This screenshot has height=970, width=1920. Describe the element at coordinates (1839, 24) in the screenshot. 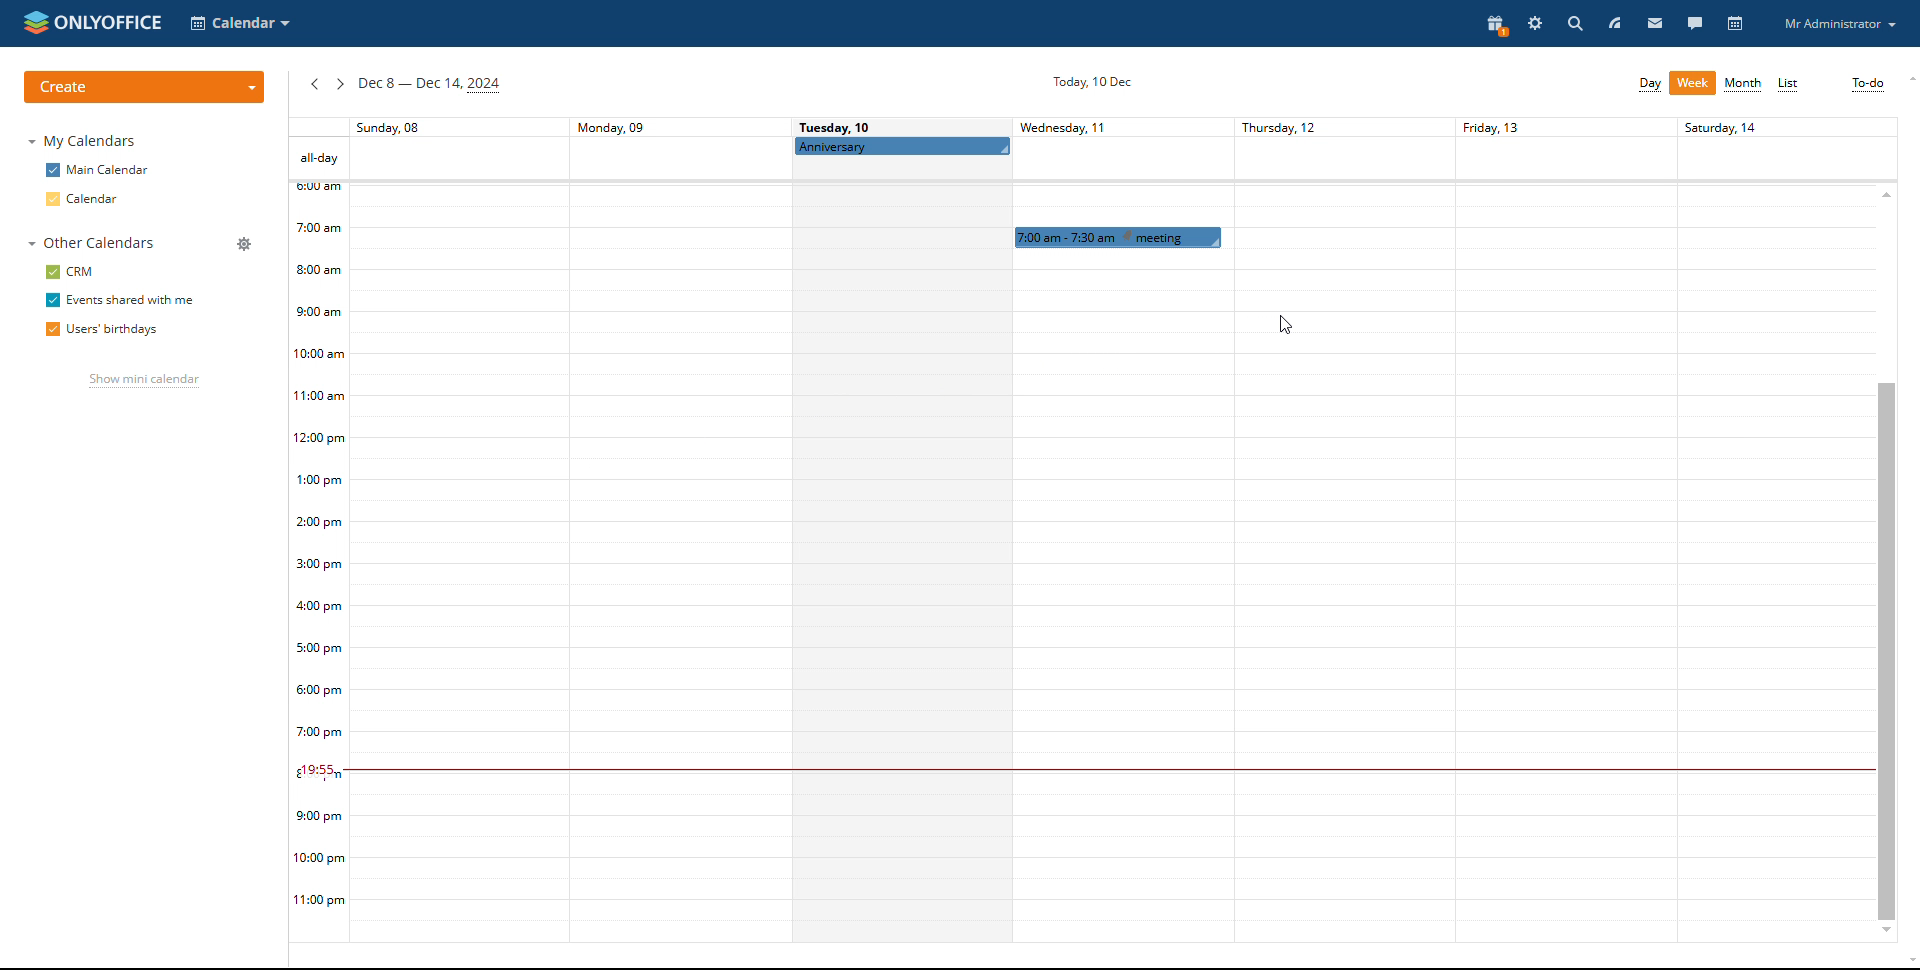

I see `profile` at that location.